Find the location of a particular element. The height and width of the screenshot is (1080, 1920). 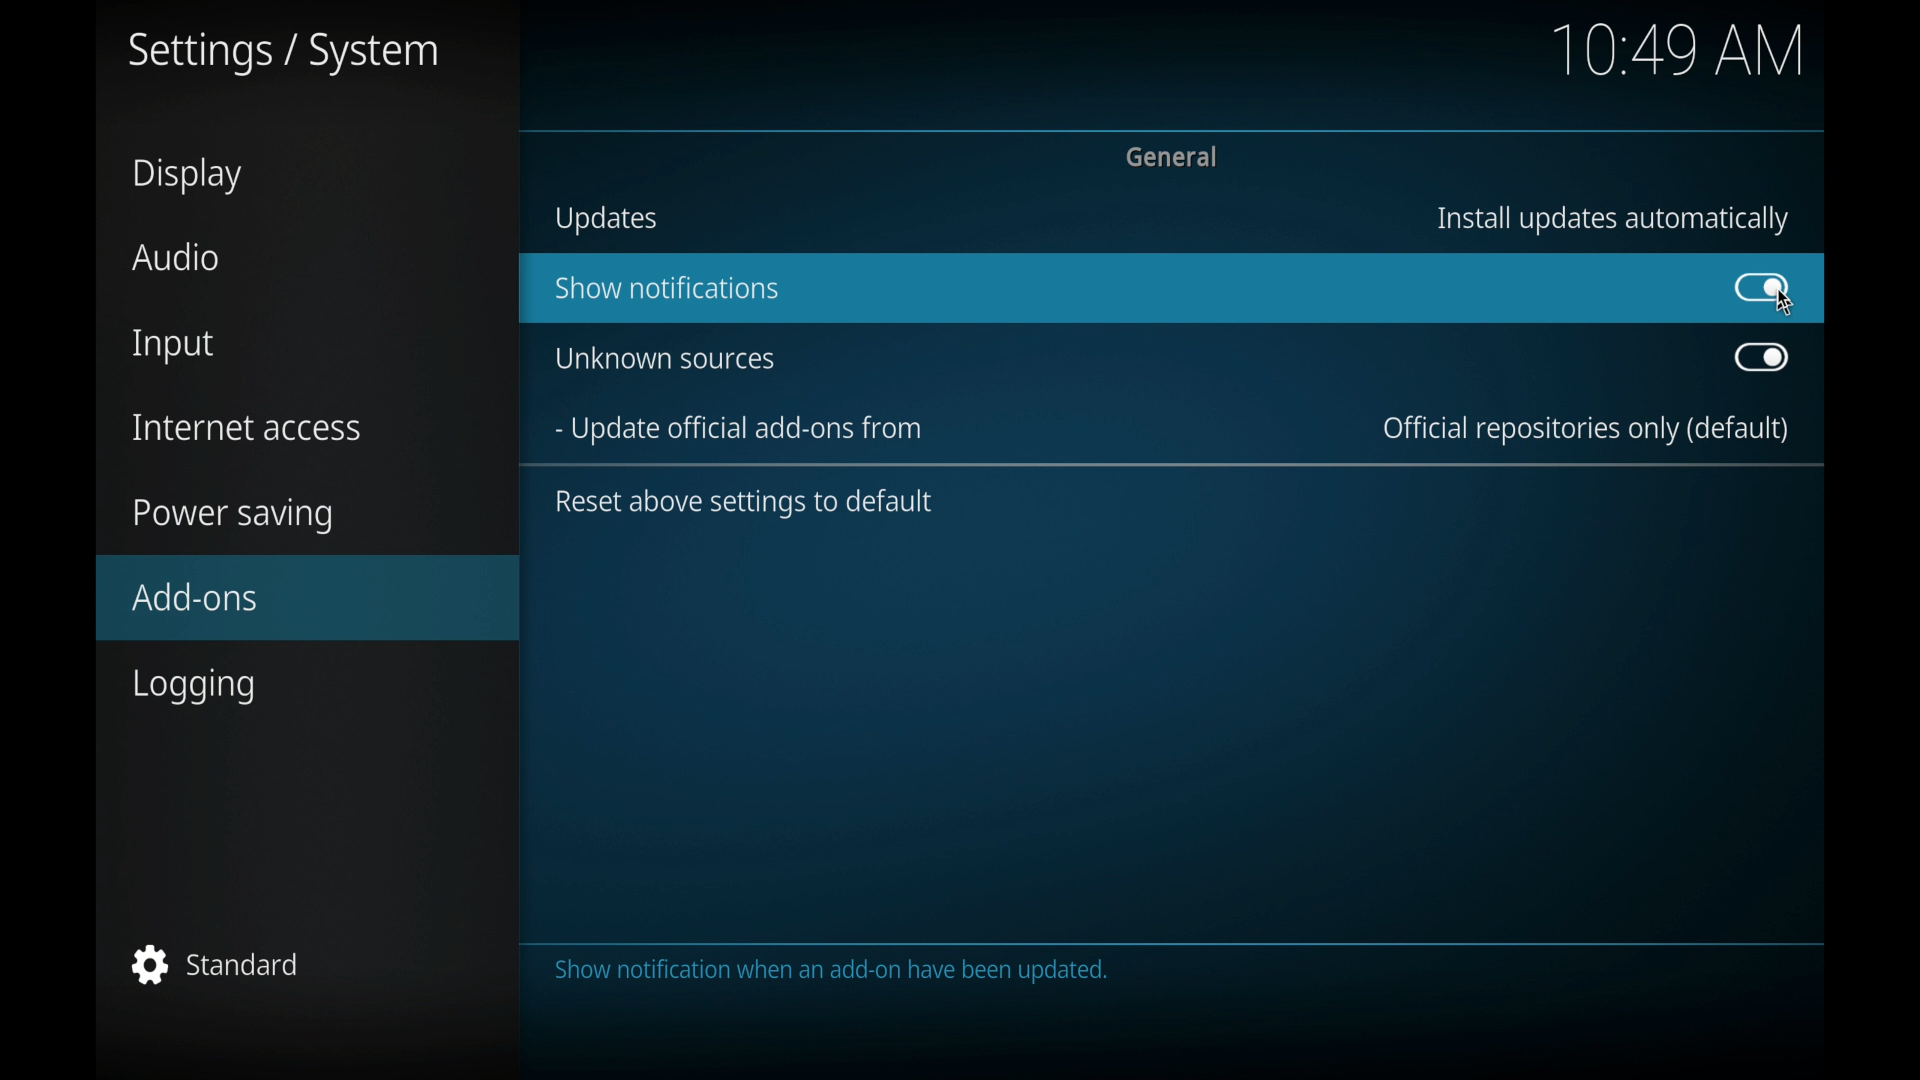

input is located at coordinates (174, 347).